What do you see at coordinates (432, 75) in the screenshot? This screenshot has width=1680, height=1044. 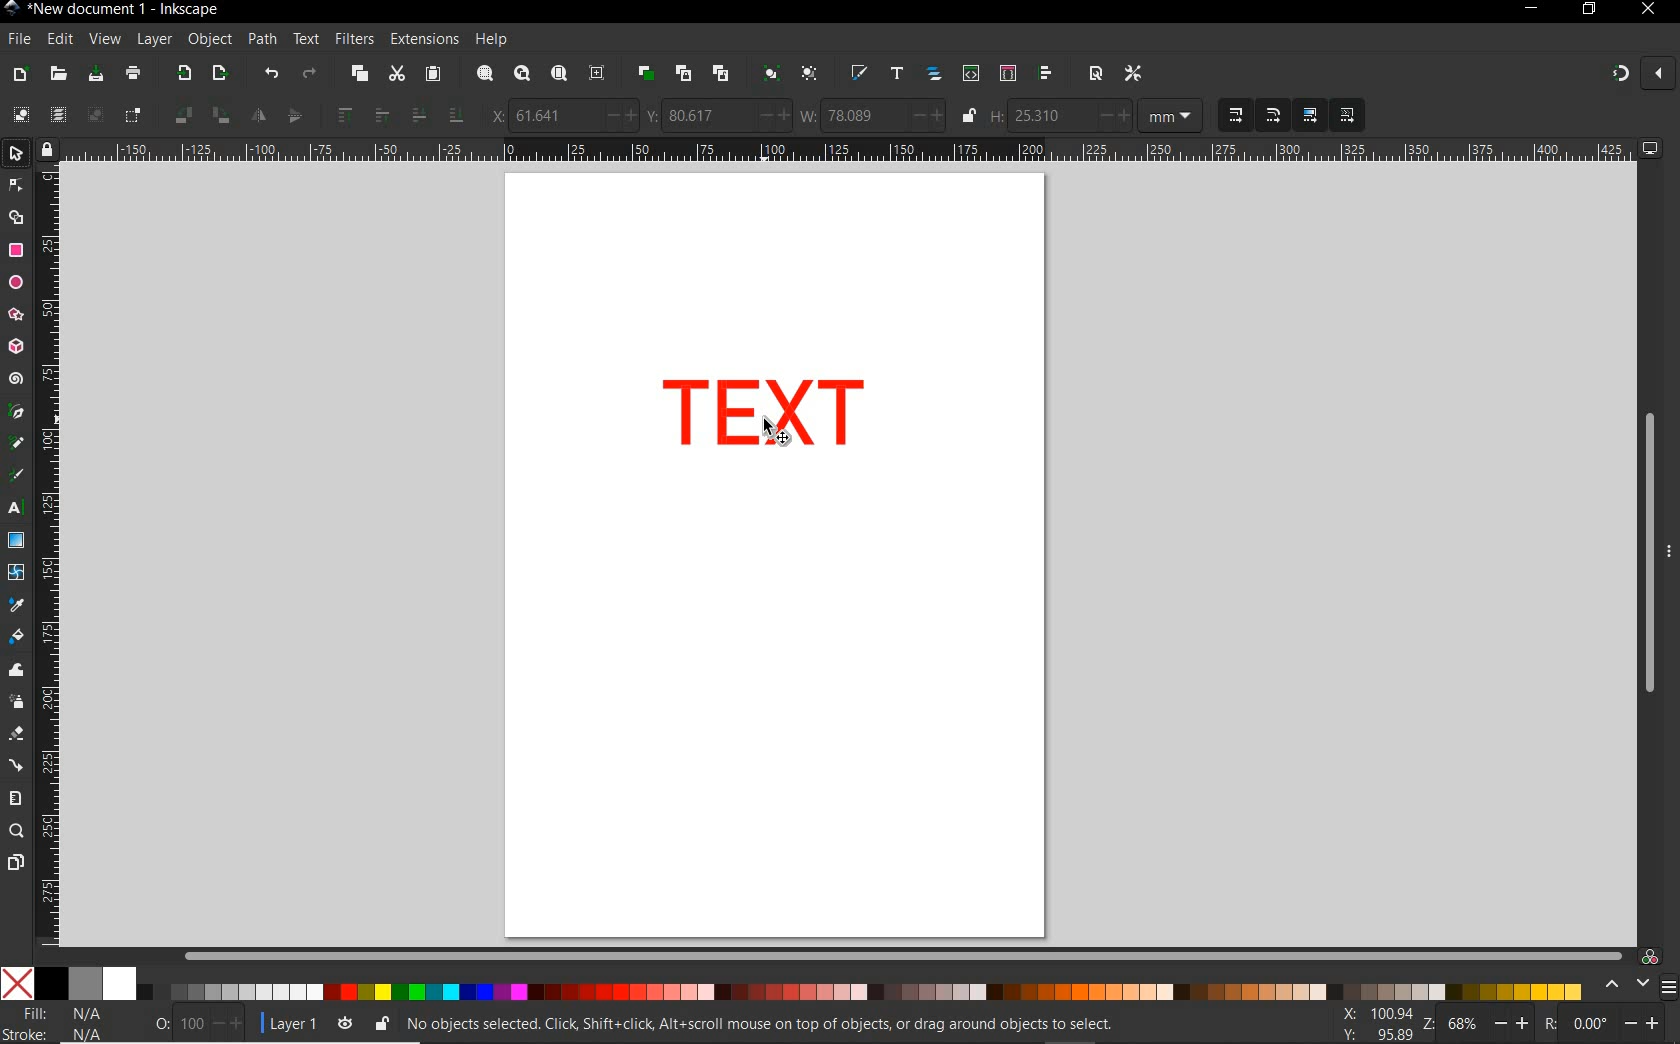 I see `paste` at bounding box center [432, 75].